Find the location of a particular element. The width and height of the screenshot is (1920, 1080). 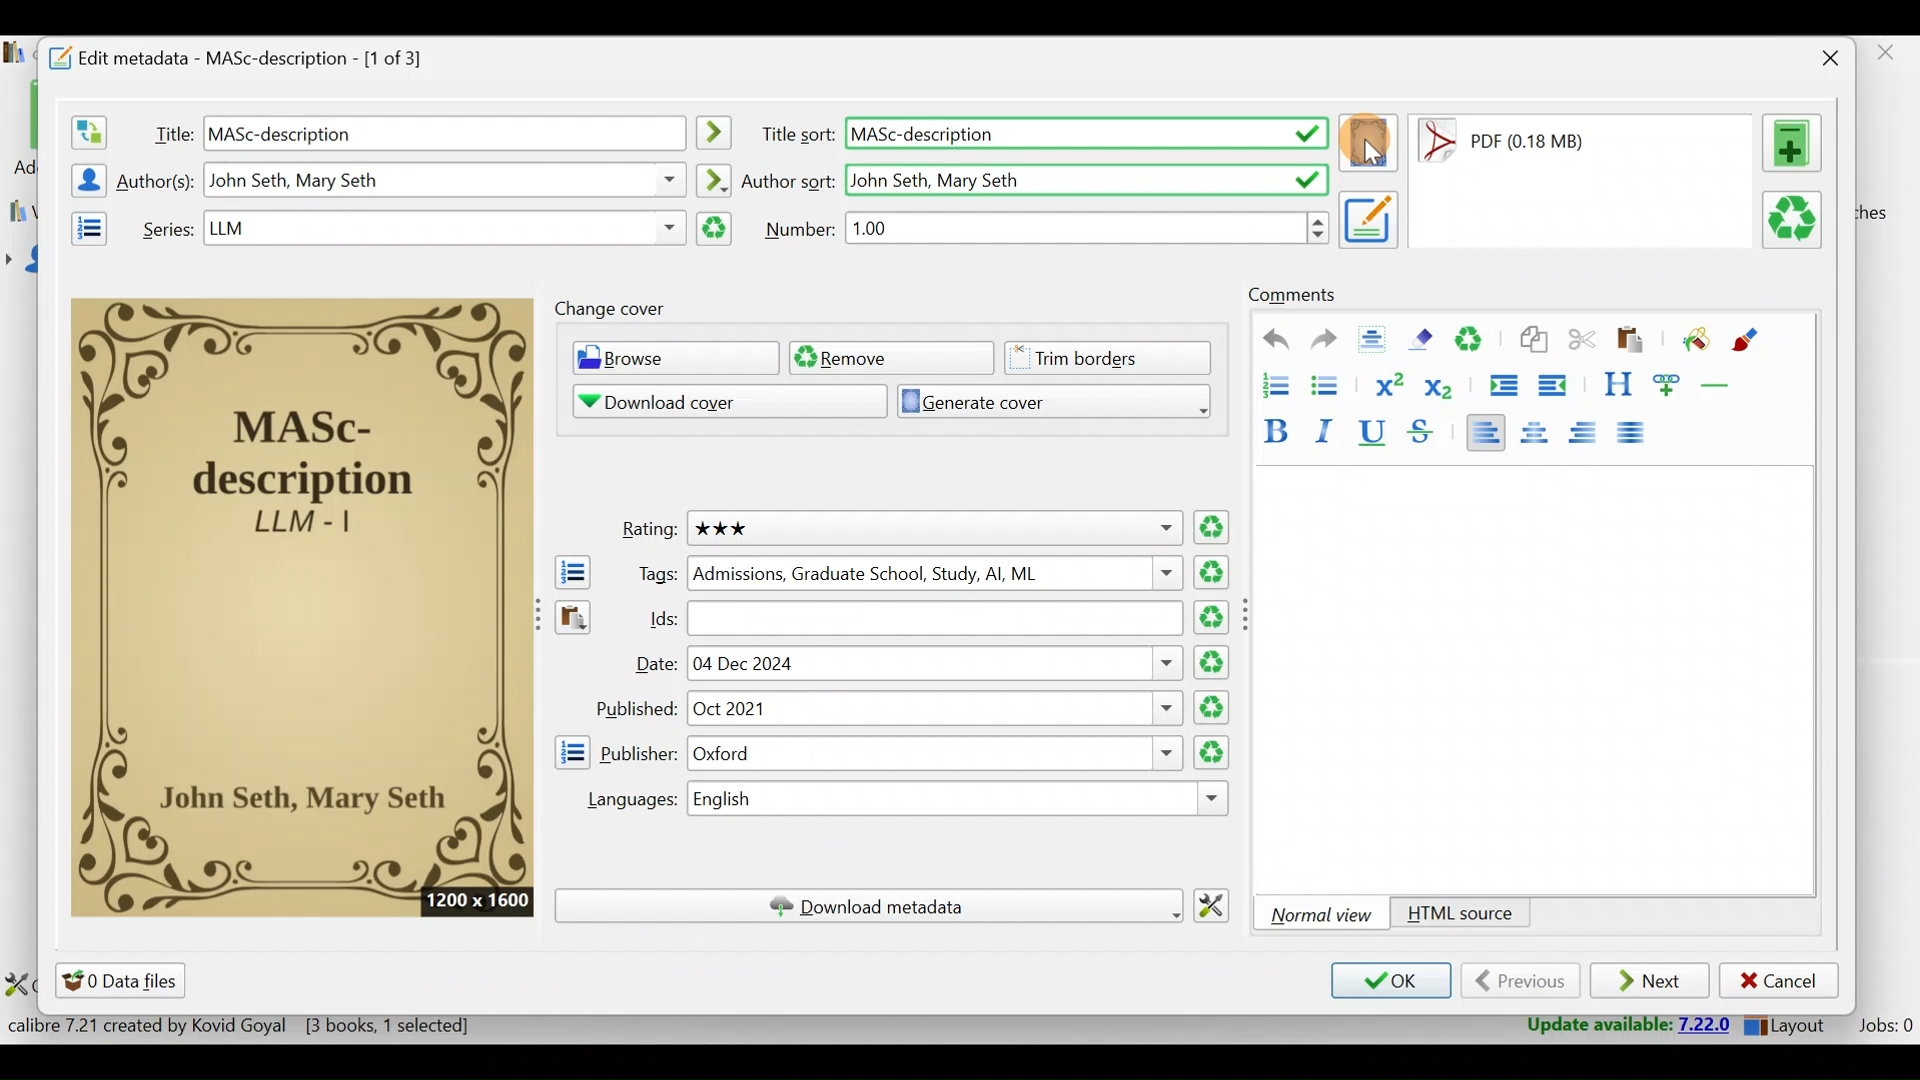

Clear all tags is located at coordinates (1215, 572).